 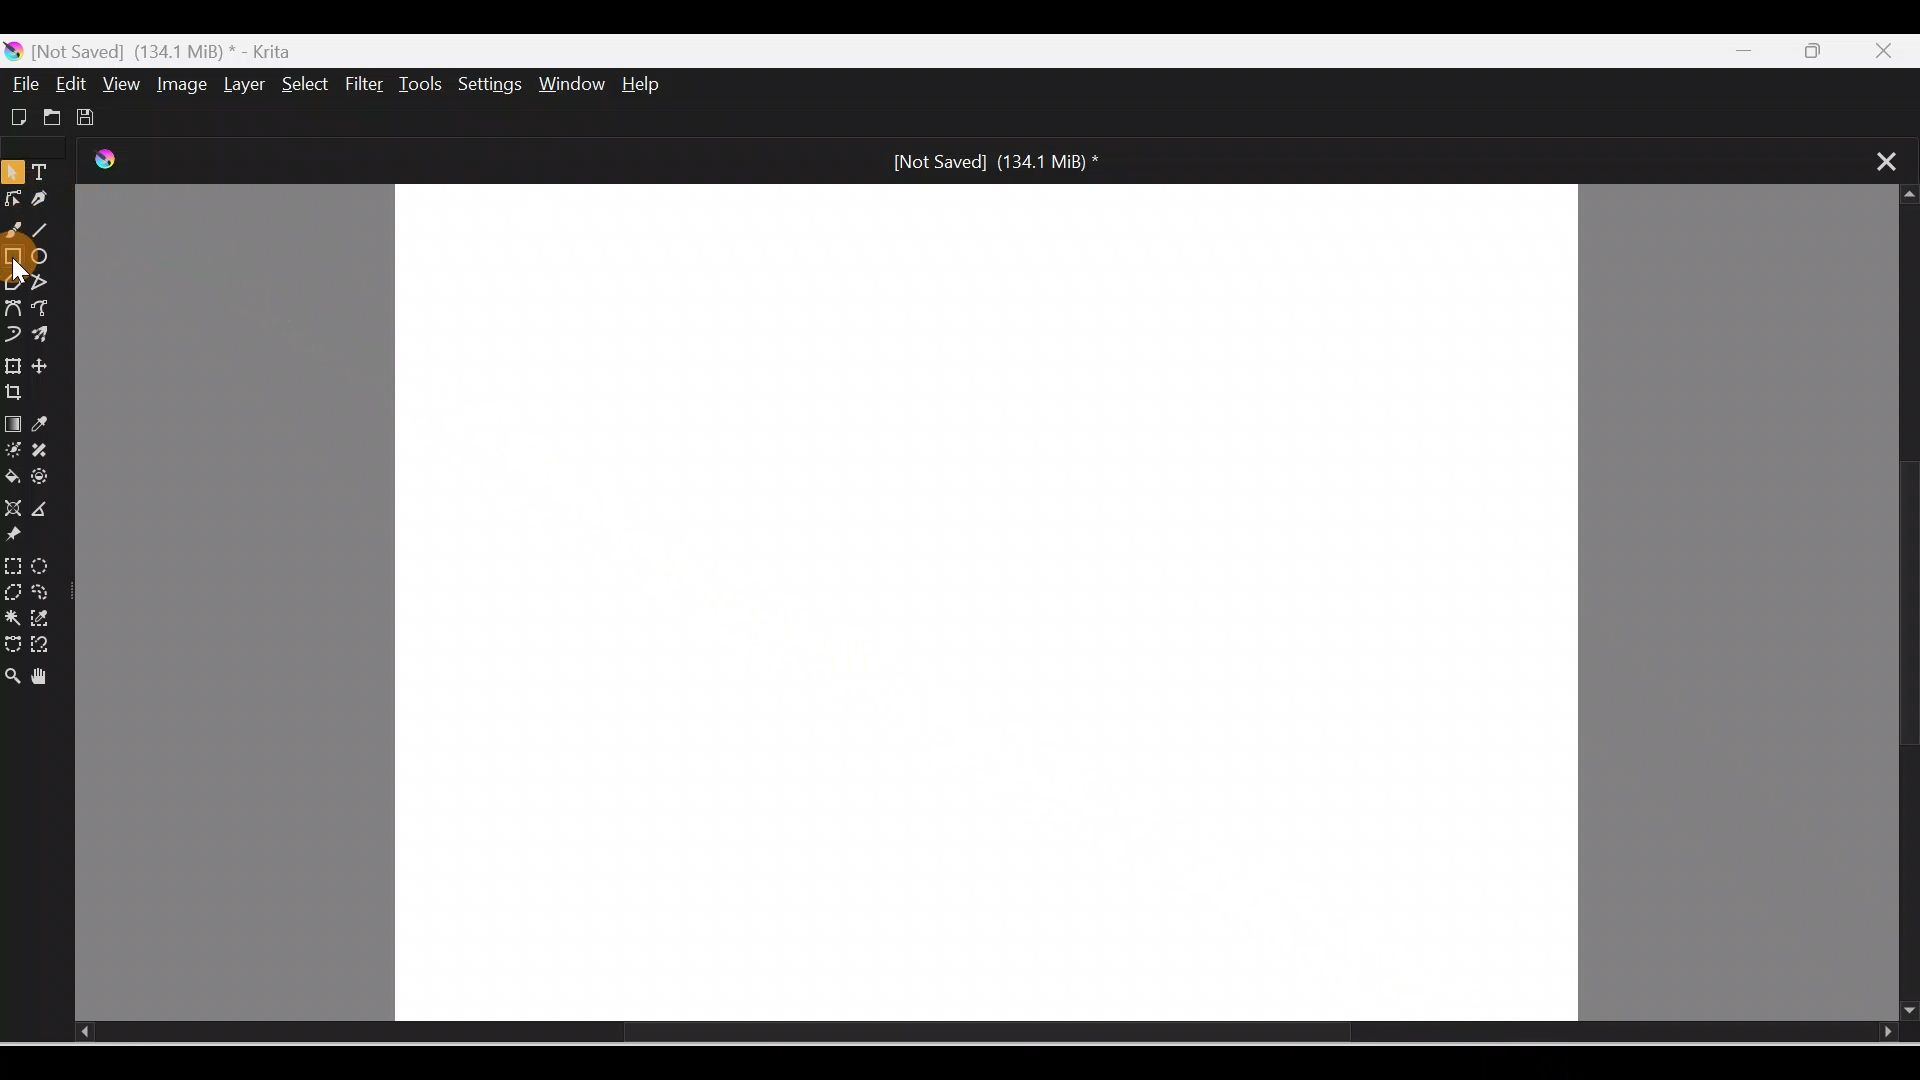 I want to click on Calligraphy, so click(x=42, y=201).